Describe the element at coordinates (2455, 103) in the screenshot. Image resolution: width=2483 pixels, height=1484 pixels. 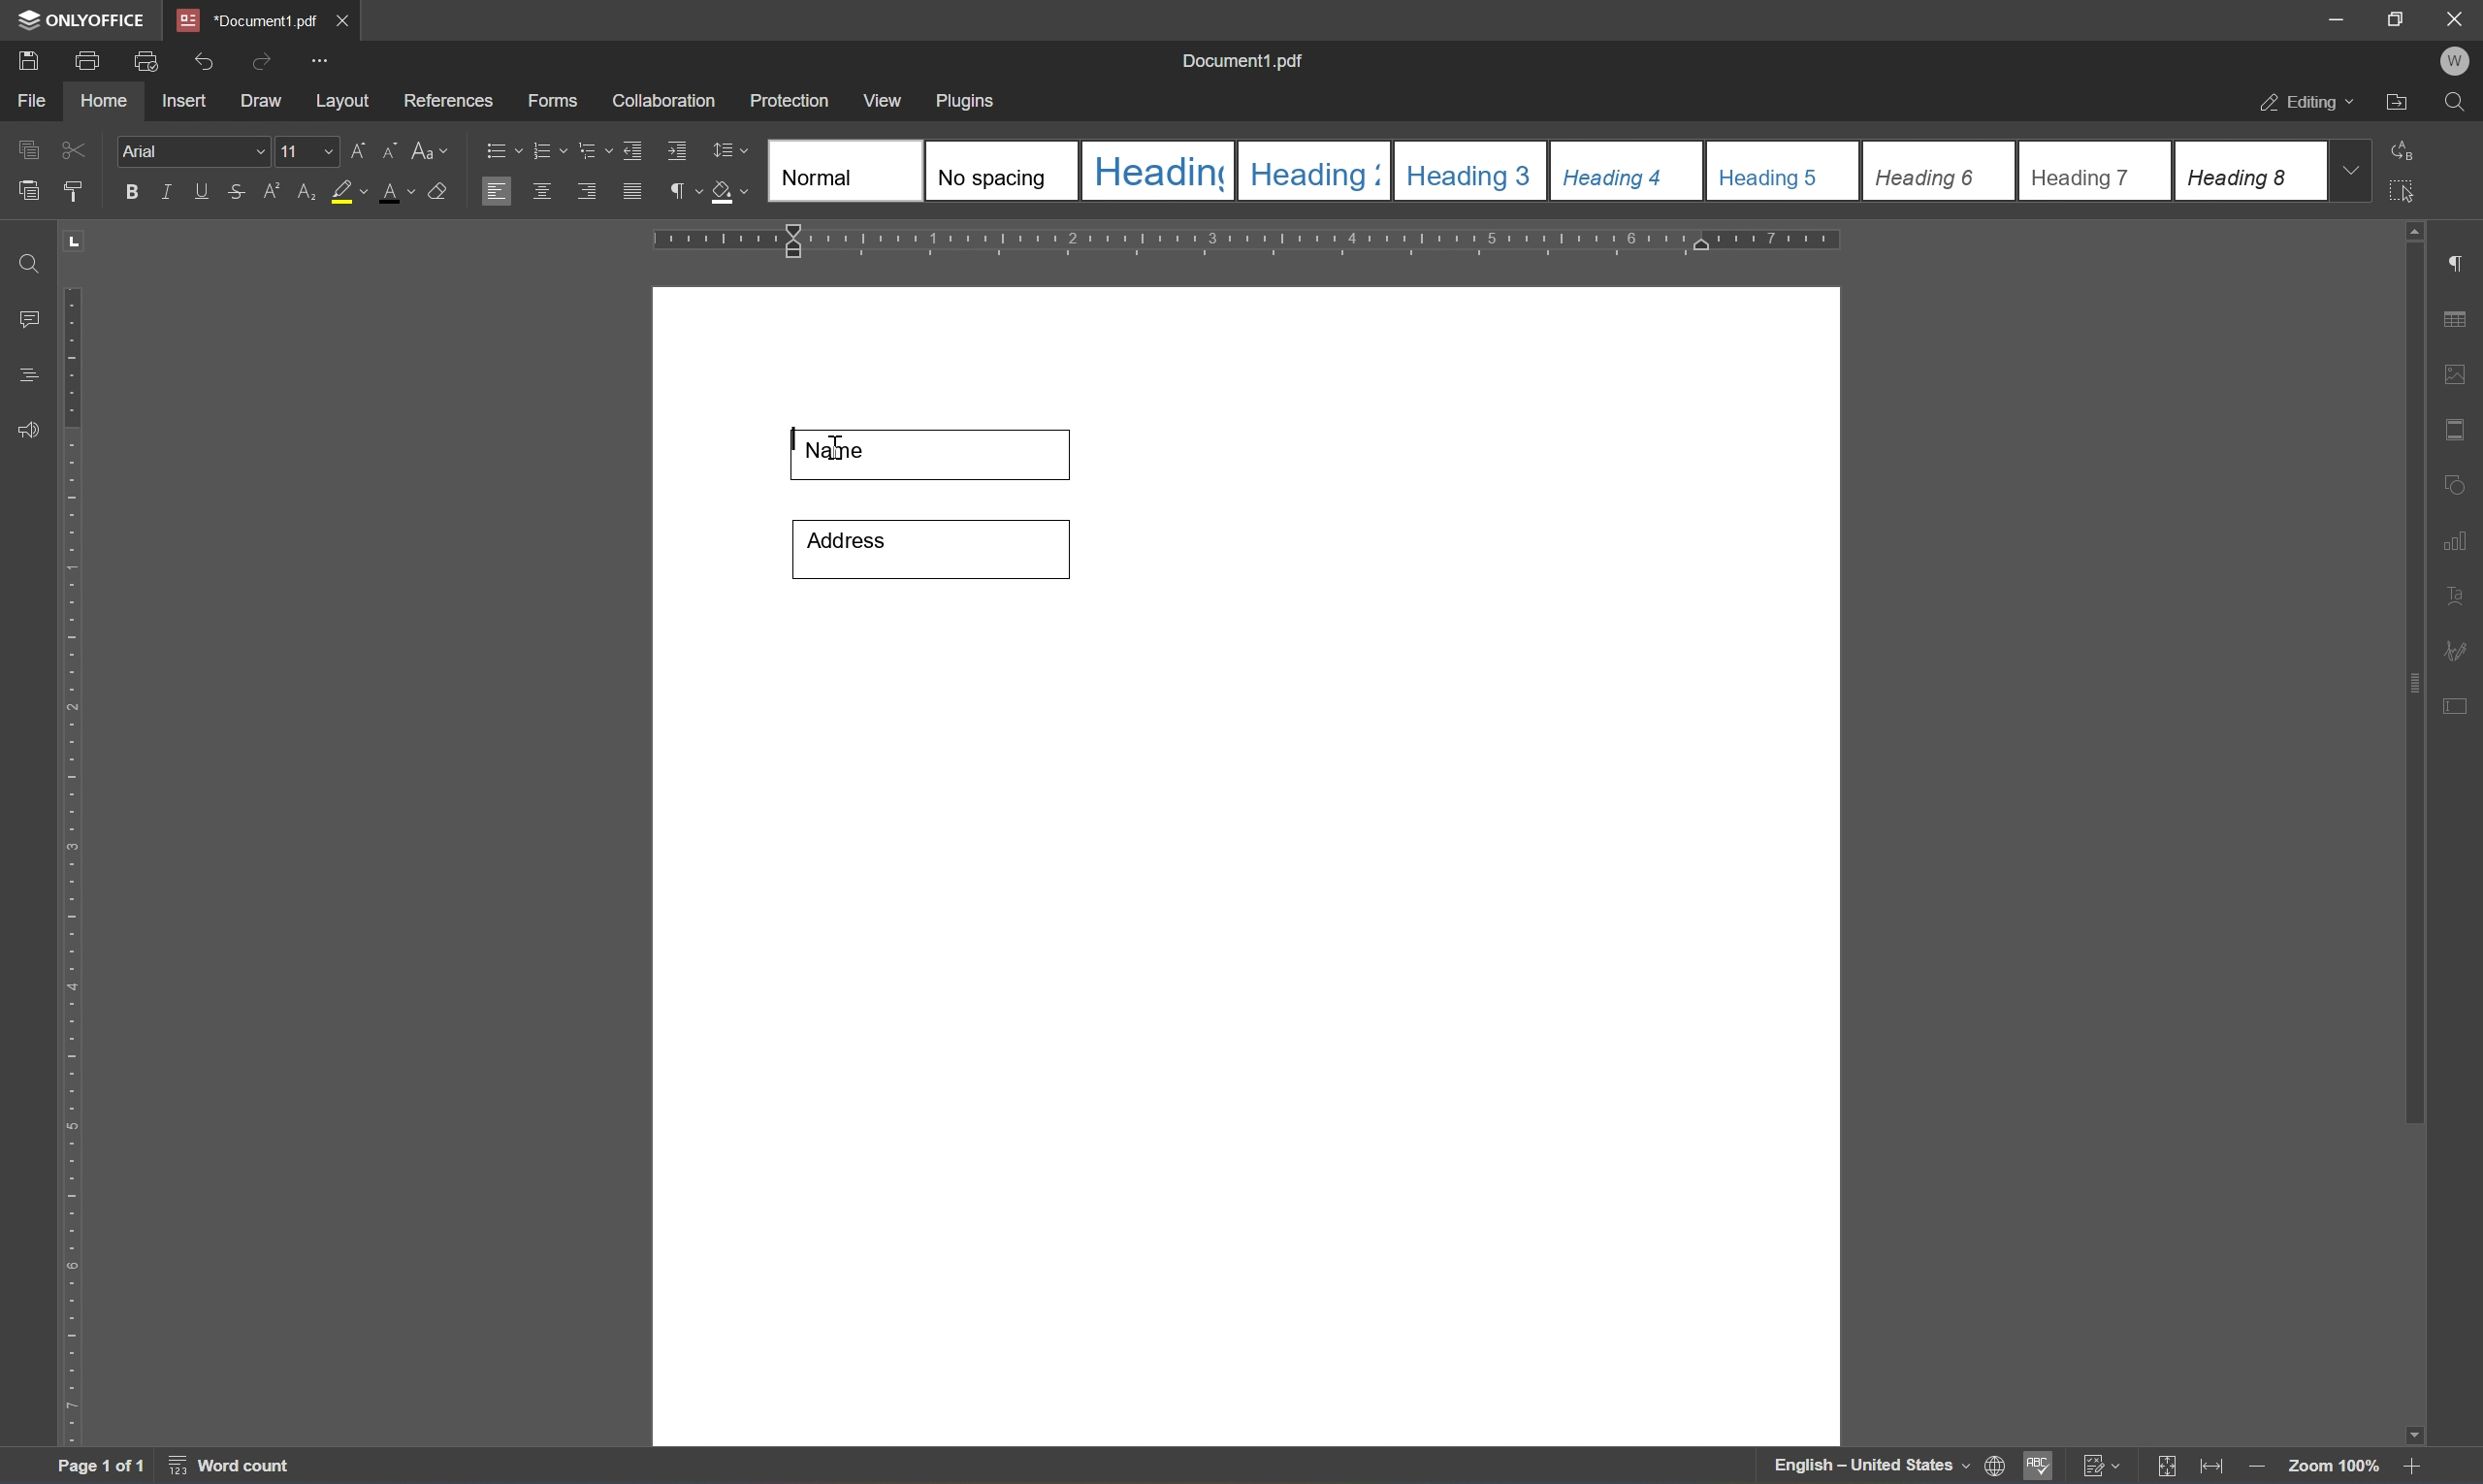
I see `find` at that location.